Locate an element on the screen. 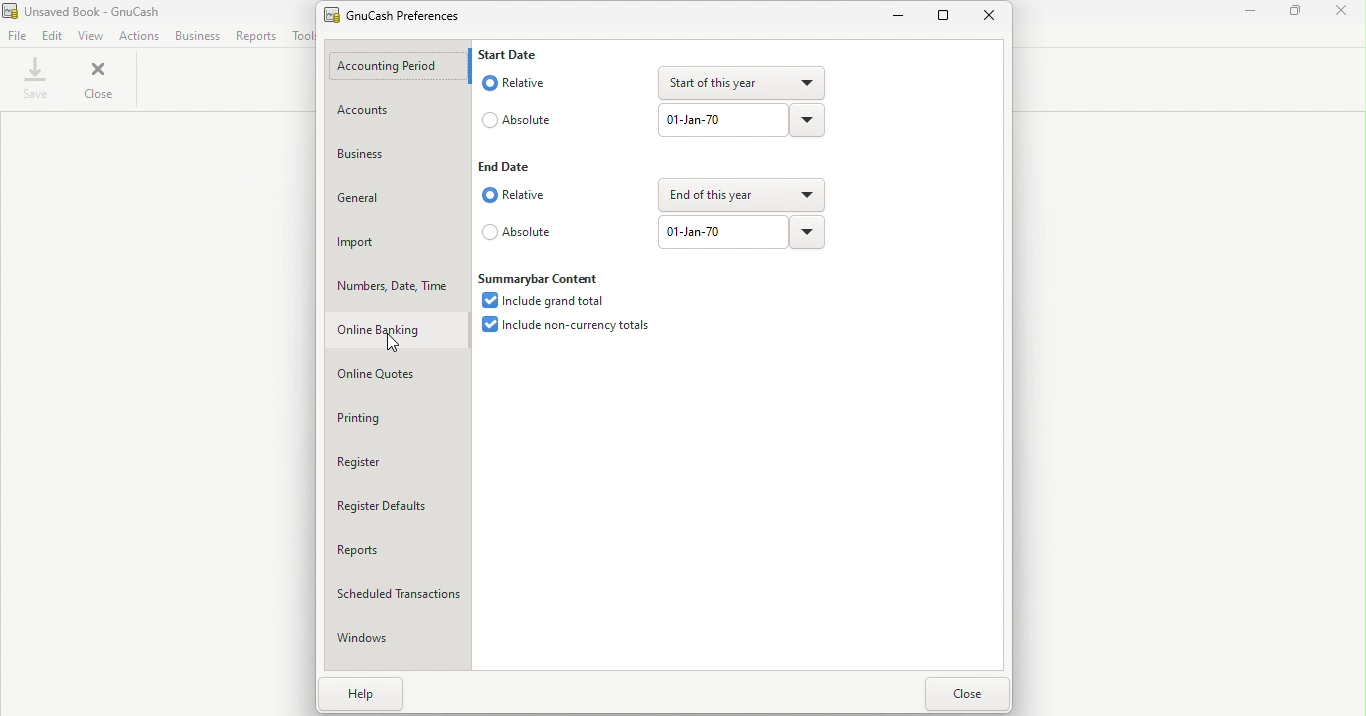 This screenshot has width=1366, height=716. Tools is located at coordinates (301, 36).